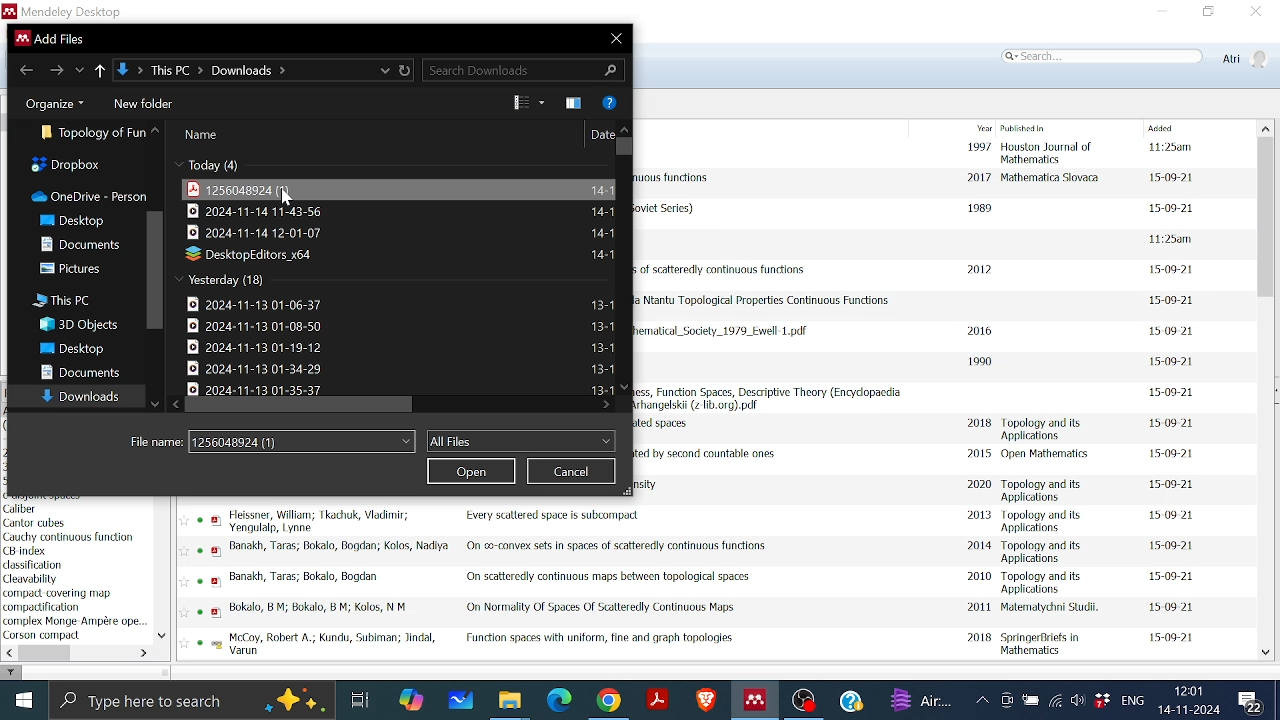 This screenshot has height=720, width=1280. I want to click on 2017, so click(976, 178).